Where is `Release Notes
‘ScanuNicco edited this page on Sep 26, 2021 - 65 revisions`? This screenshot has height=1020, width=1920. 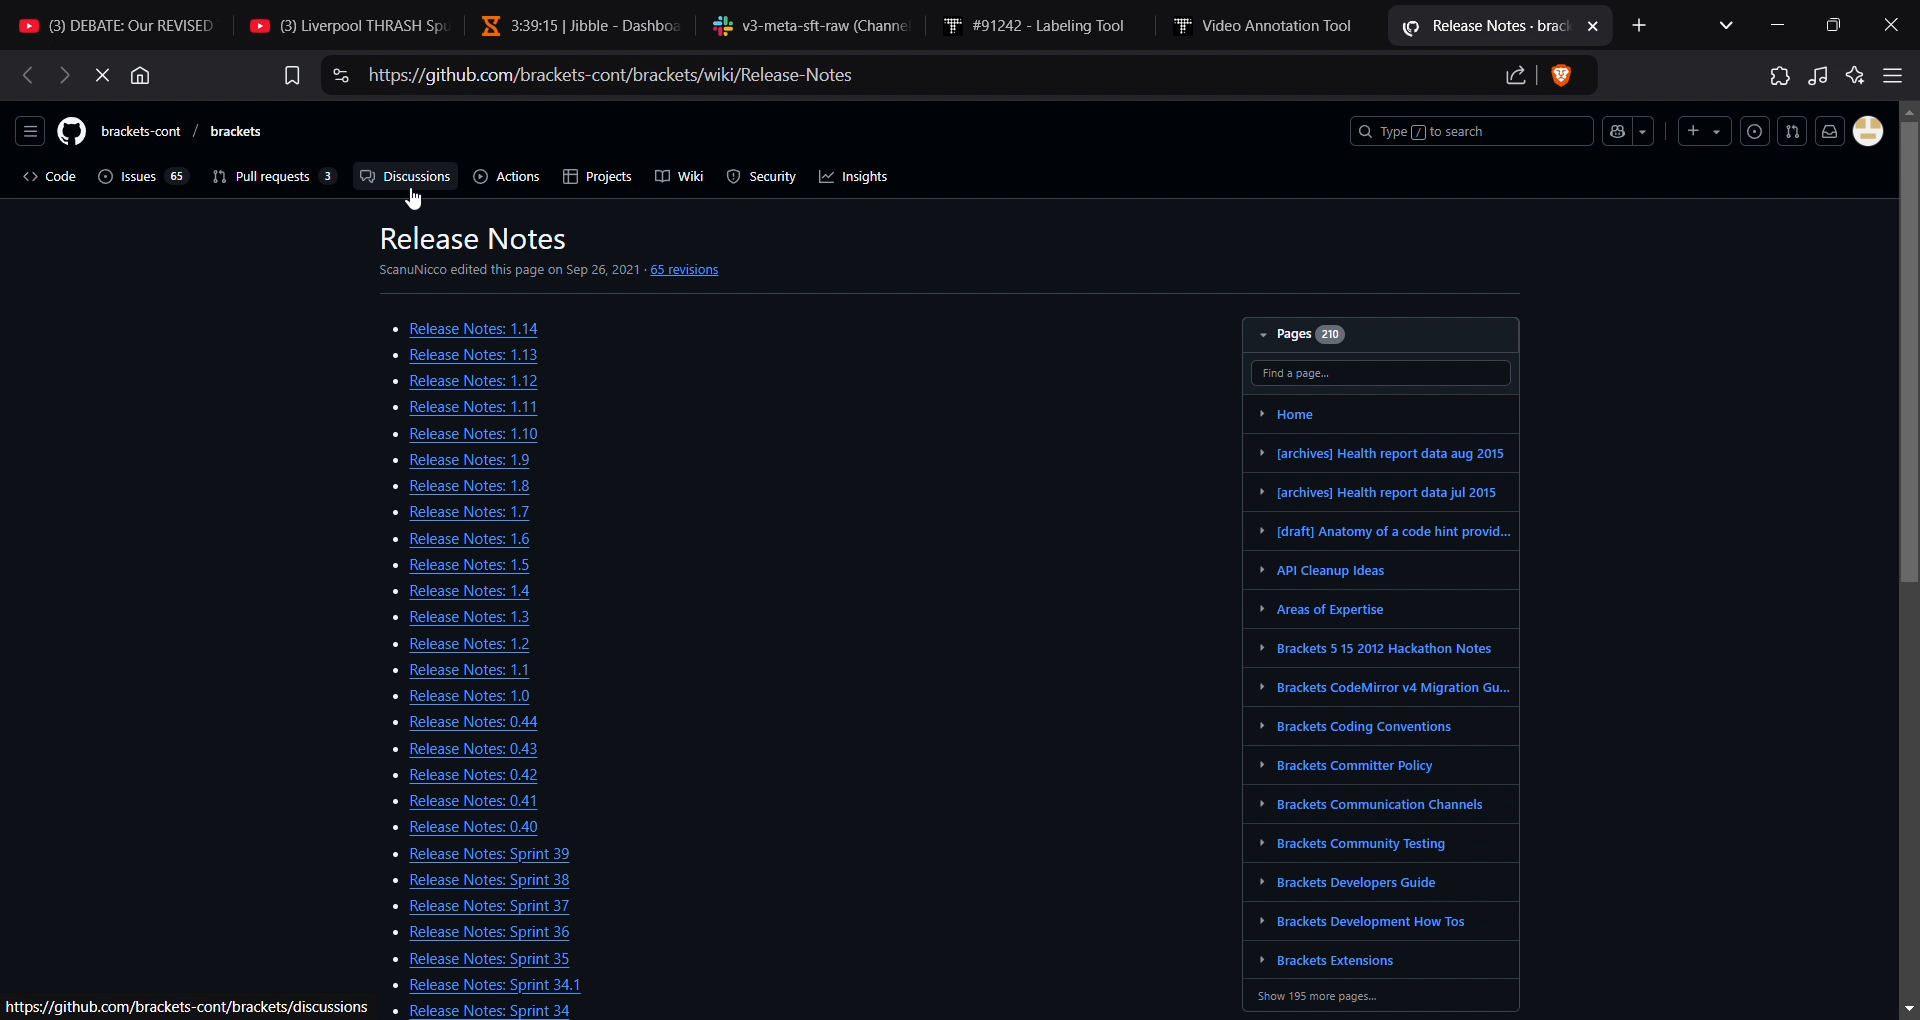 Release Notes
‘ScanuNicco edited this page on Sep 26, 2021 - 65 revisions is located at coordinates (581, 254).